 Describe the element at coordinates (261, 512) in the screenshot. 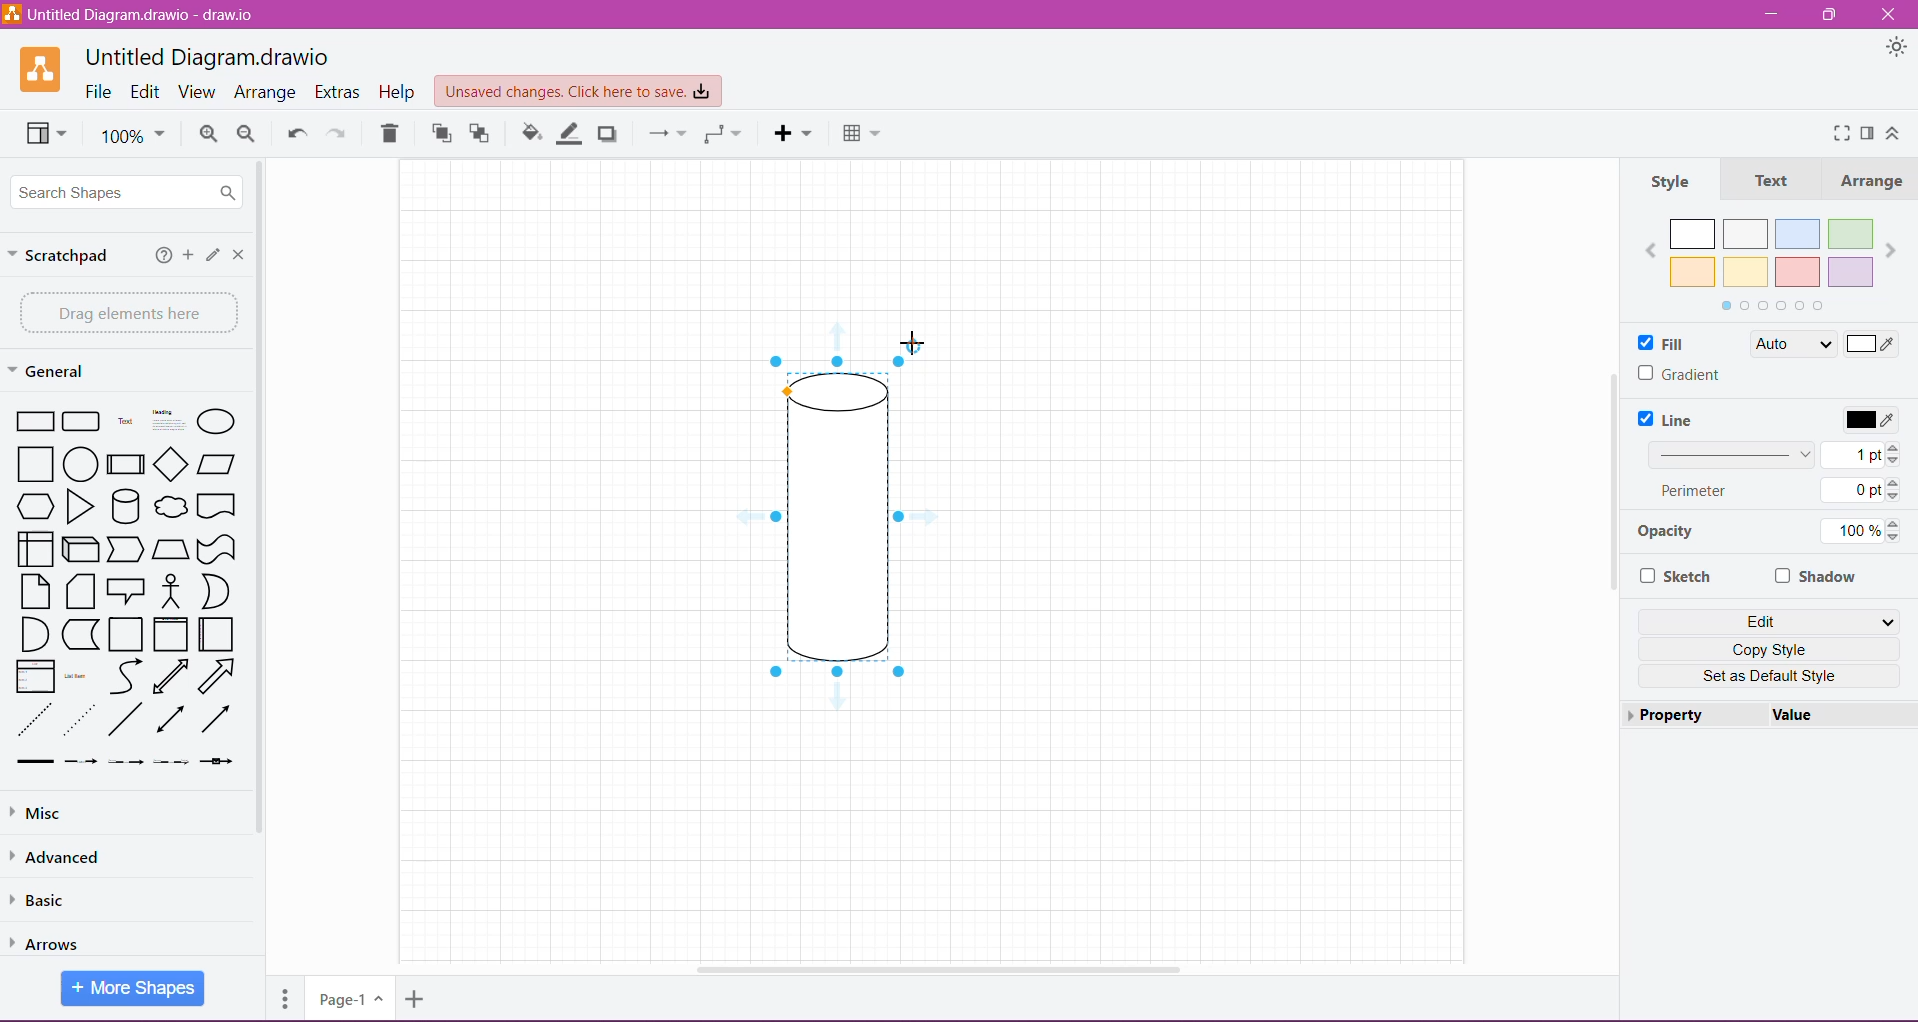

I see `Vertical Scroll Bar` at that location.